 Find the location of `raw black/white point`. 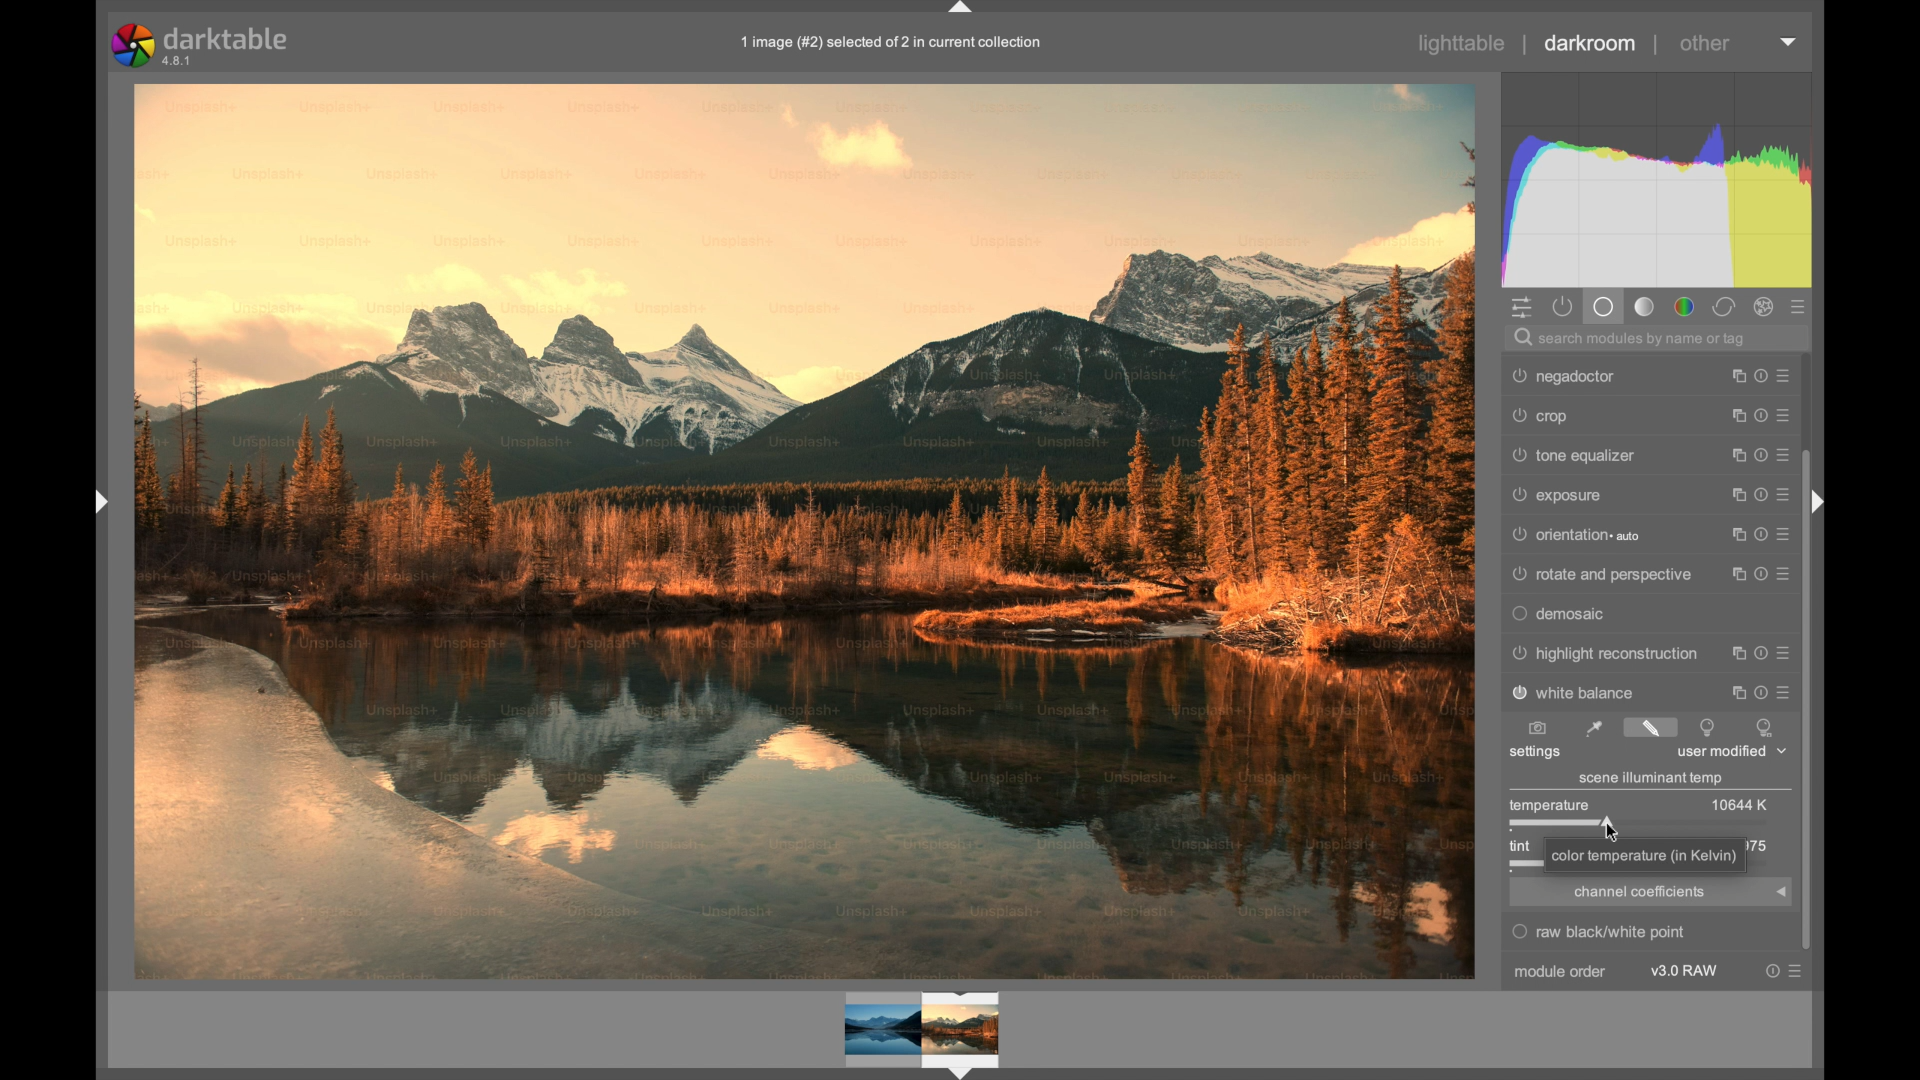

raw black/white point is located at coordinates (1603, 931).